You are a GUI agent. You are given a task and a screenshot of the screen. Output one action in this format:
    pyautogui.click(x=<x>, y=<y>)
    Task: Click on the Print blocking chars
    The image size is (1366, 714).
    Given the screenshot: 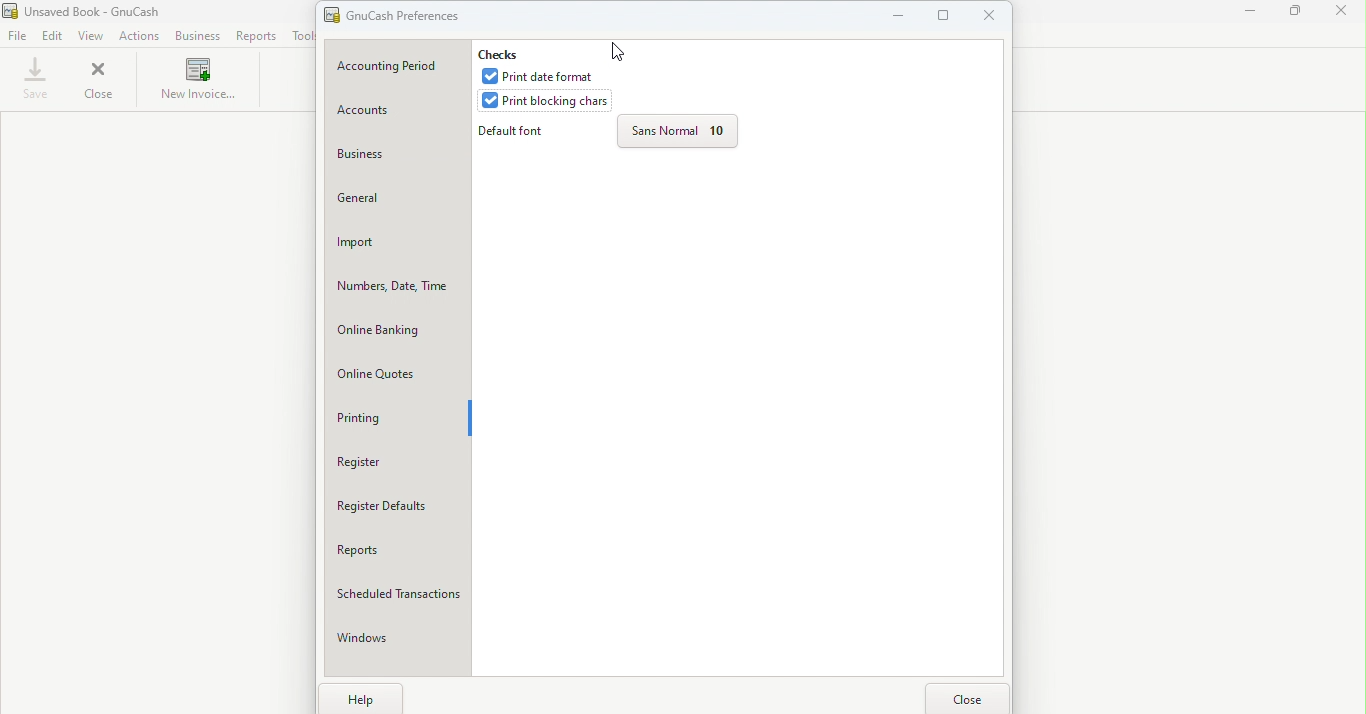 What is the action you would take?
    pyautogui.click(x=548, y=99)
    